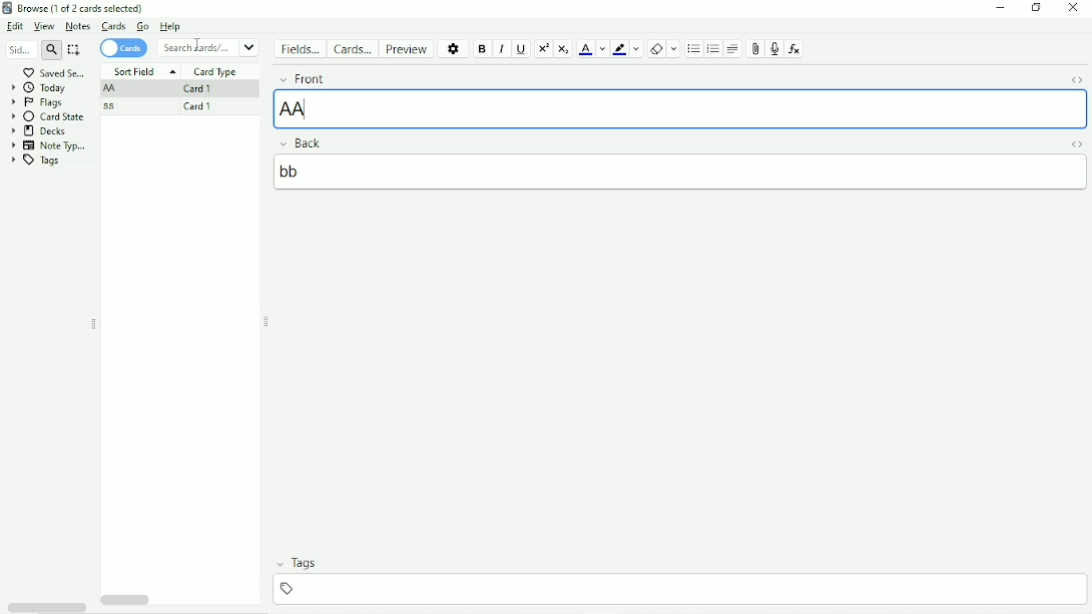  What do you see at coordinates (661, 77) in the screenshot?
I see `Front` at bounding box center [661, 77].